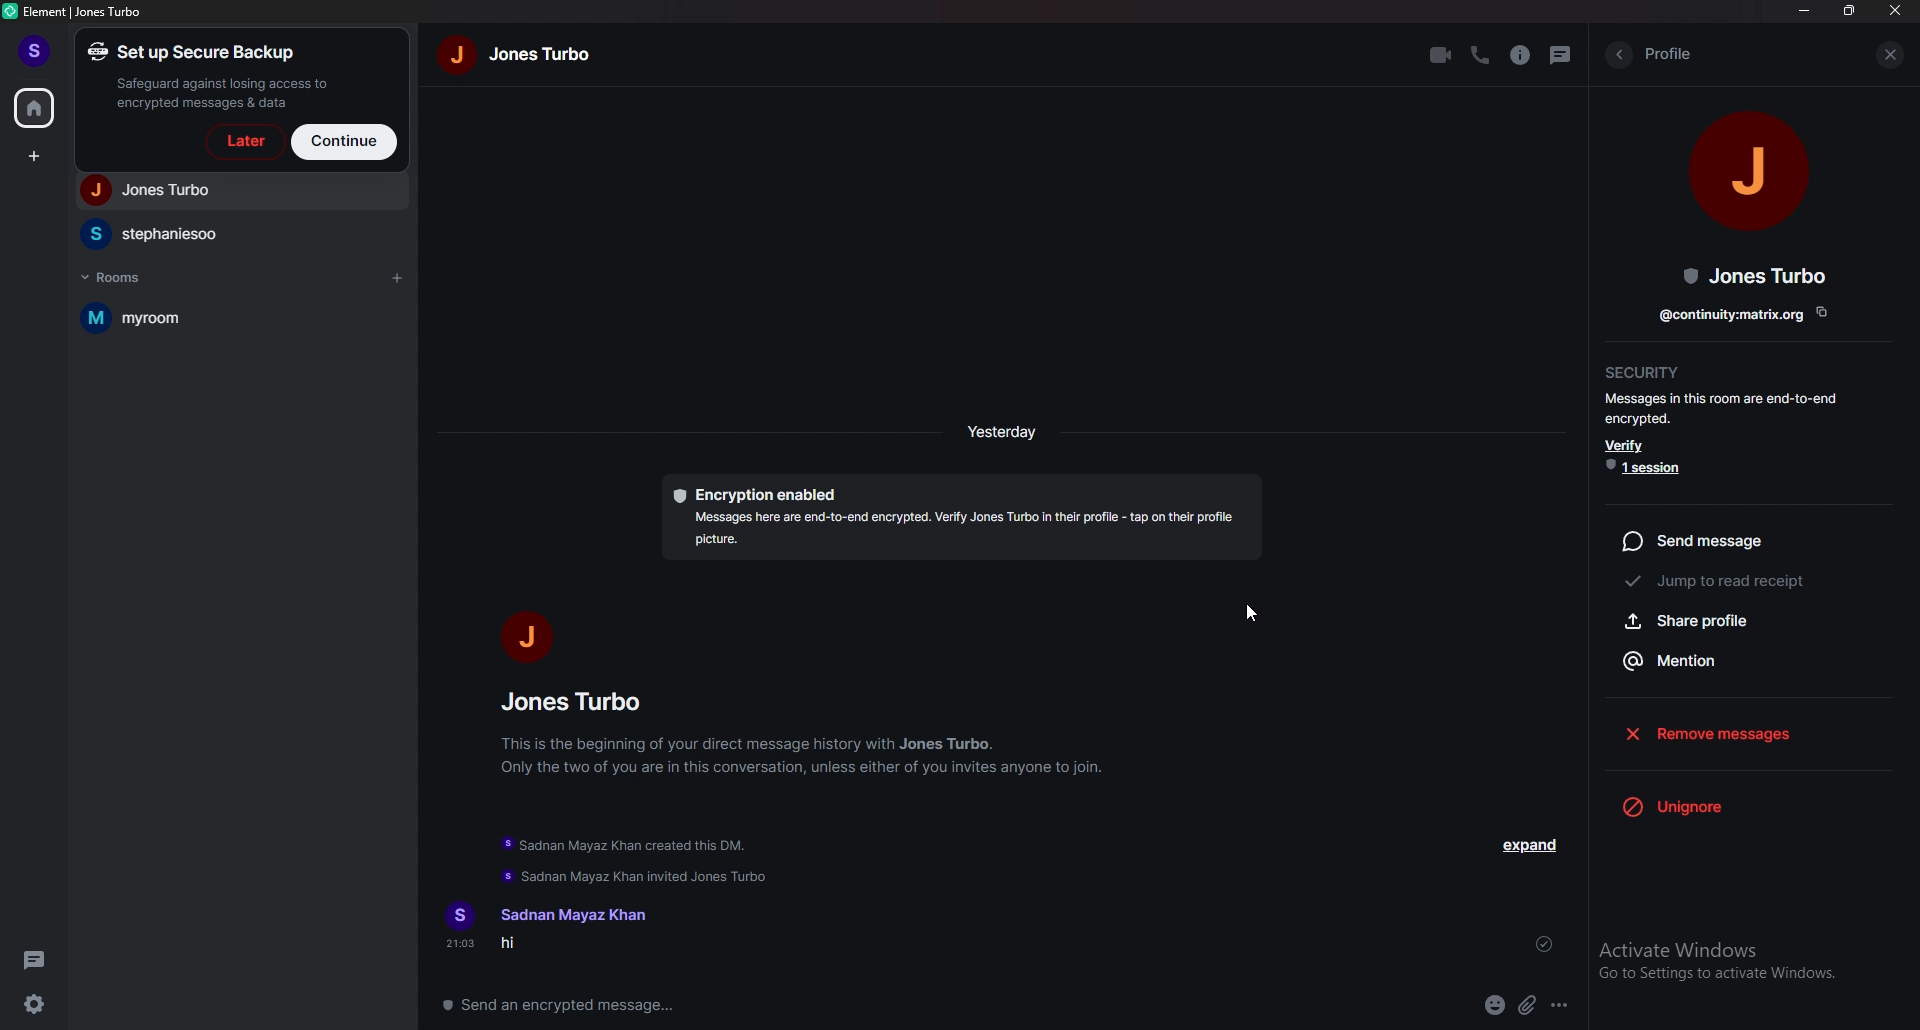  Describe the element at coordinates (1529, 1005) in the screenshot. I see `attachment` at that location.